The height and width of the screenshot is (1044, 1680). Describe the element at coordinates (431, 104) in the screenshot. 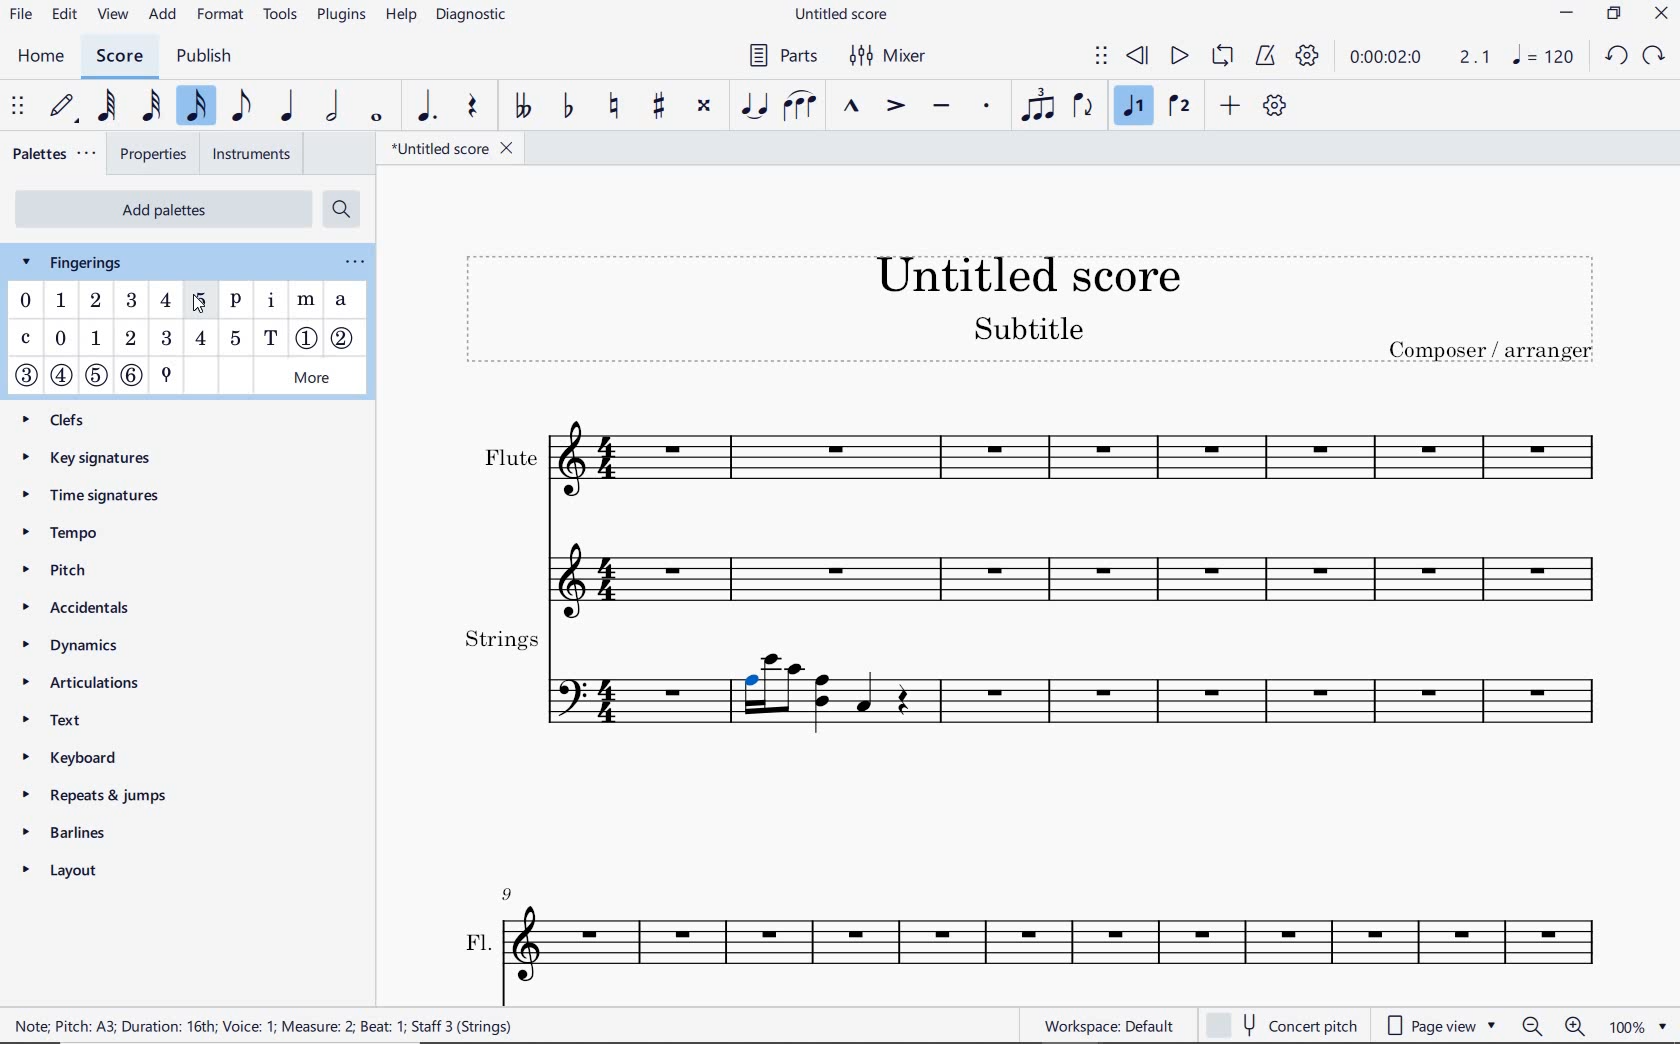

I see `augmentation dot` at that location.